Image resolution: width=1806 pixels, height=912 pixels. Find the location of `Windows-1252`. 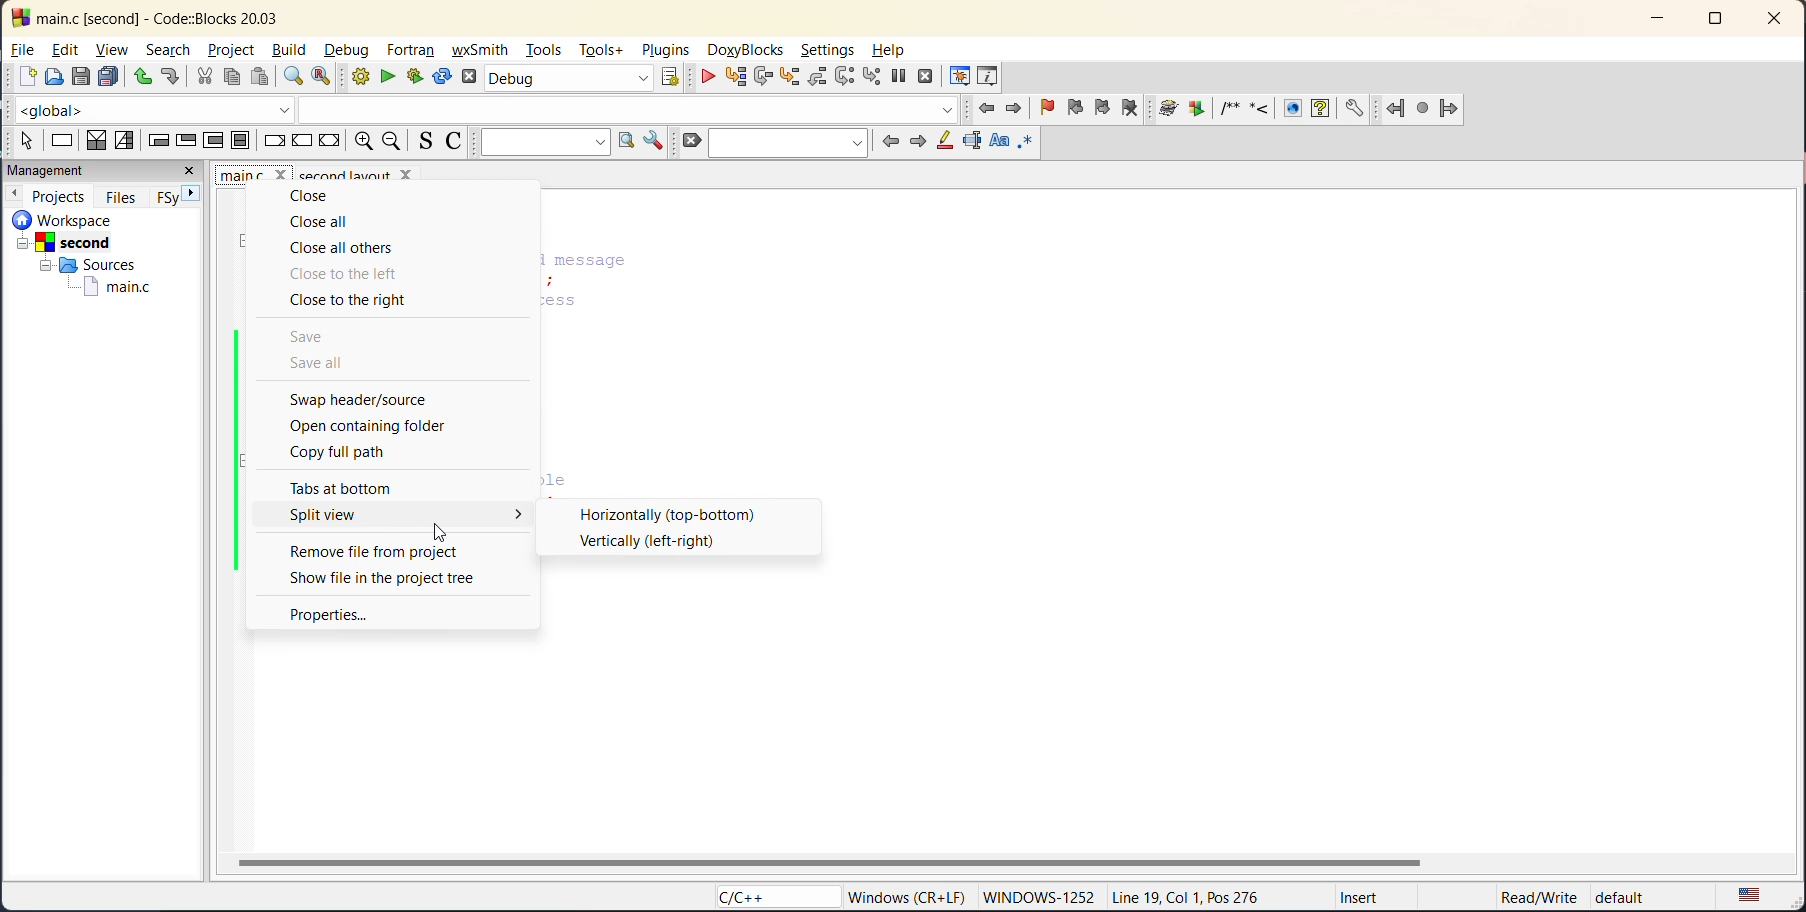

Windows-1252 is located at coordinates (1040, 895).